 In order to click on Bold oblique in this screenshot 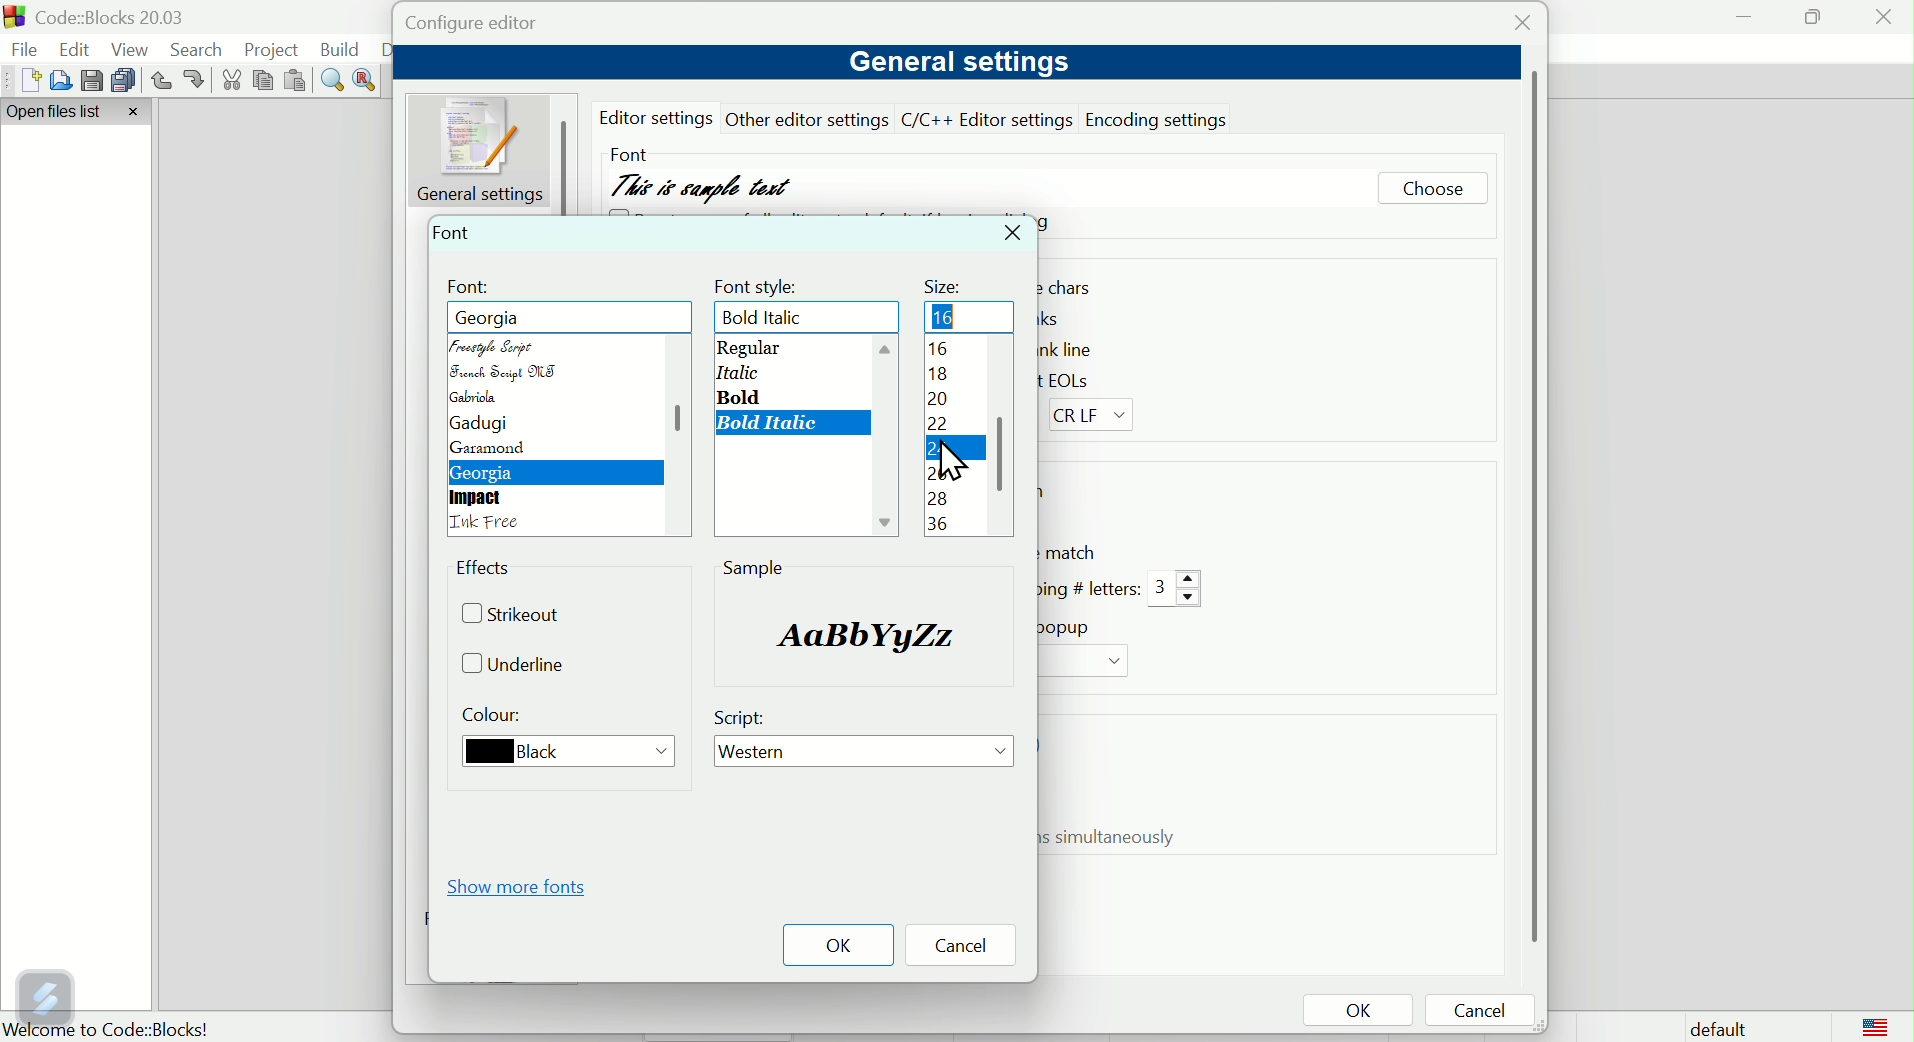, I will do `click(773, 318)`.